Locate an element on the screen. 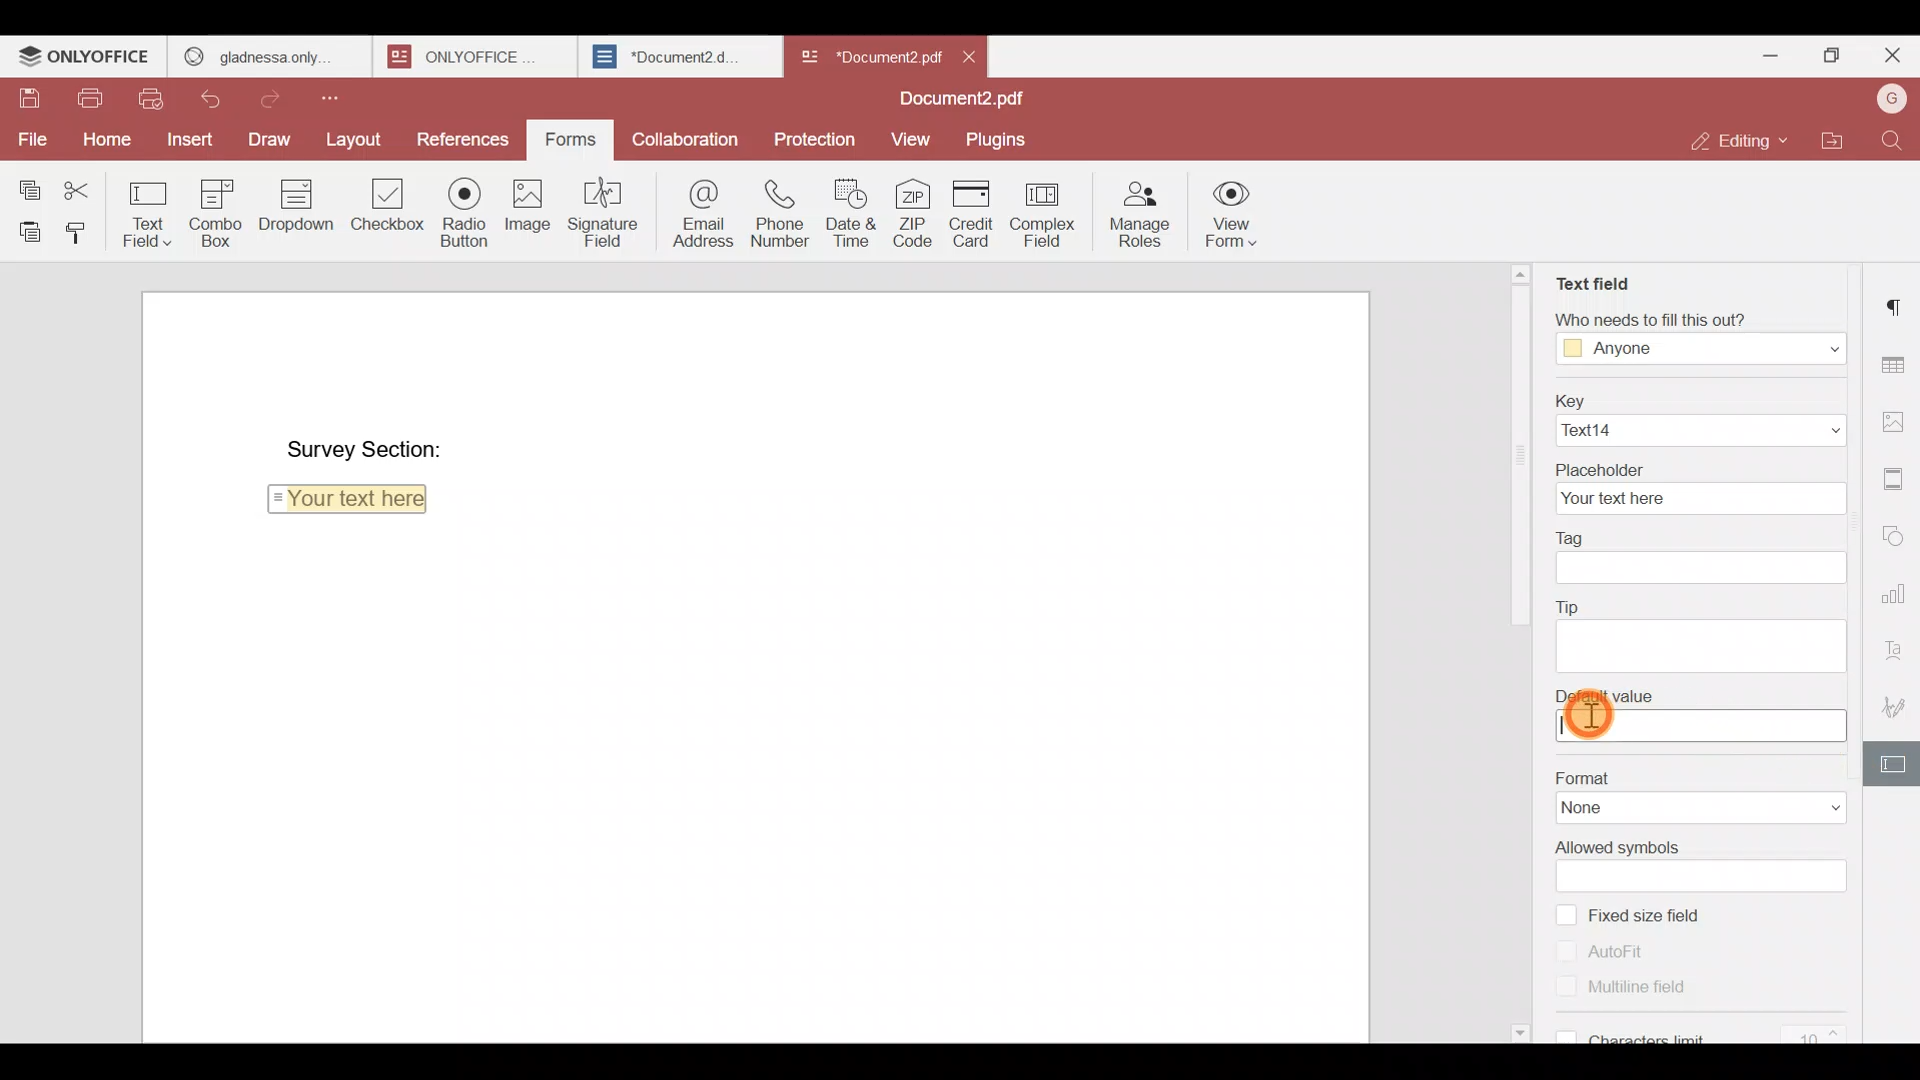 Image resolution: width=1920 pixels, height=1080 pixels. Header & footer settings is located at coordinates (1897, 484).